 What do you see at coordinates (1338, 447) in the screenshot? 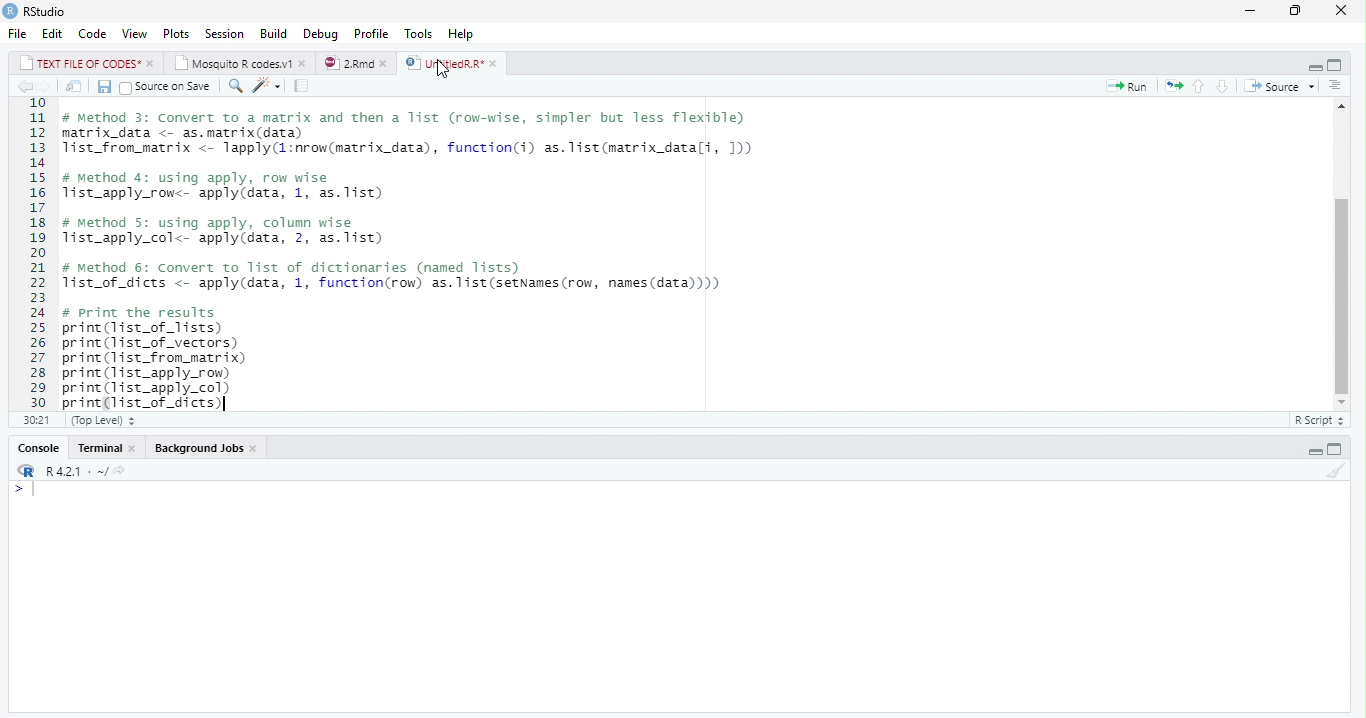
I see `Full Height` at bounding box center [1338, 447].